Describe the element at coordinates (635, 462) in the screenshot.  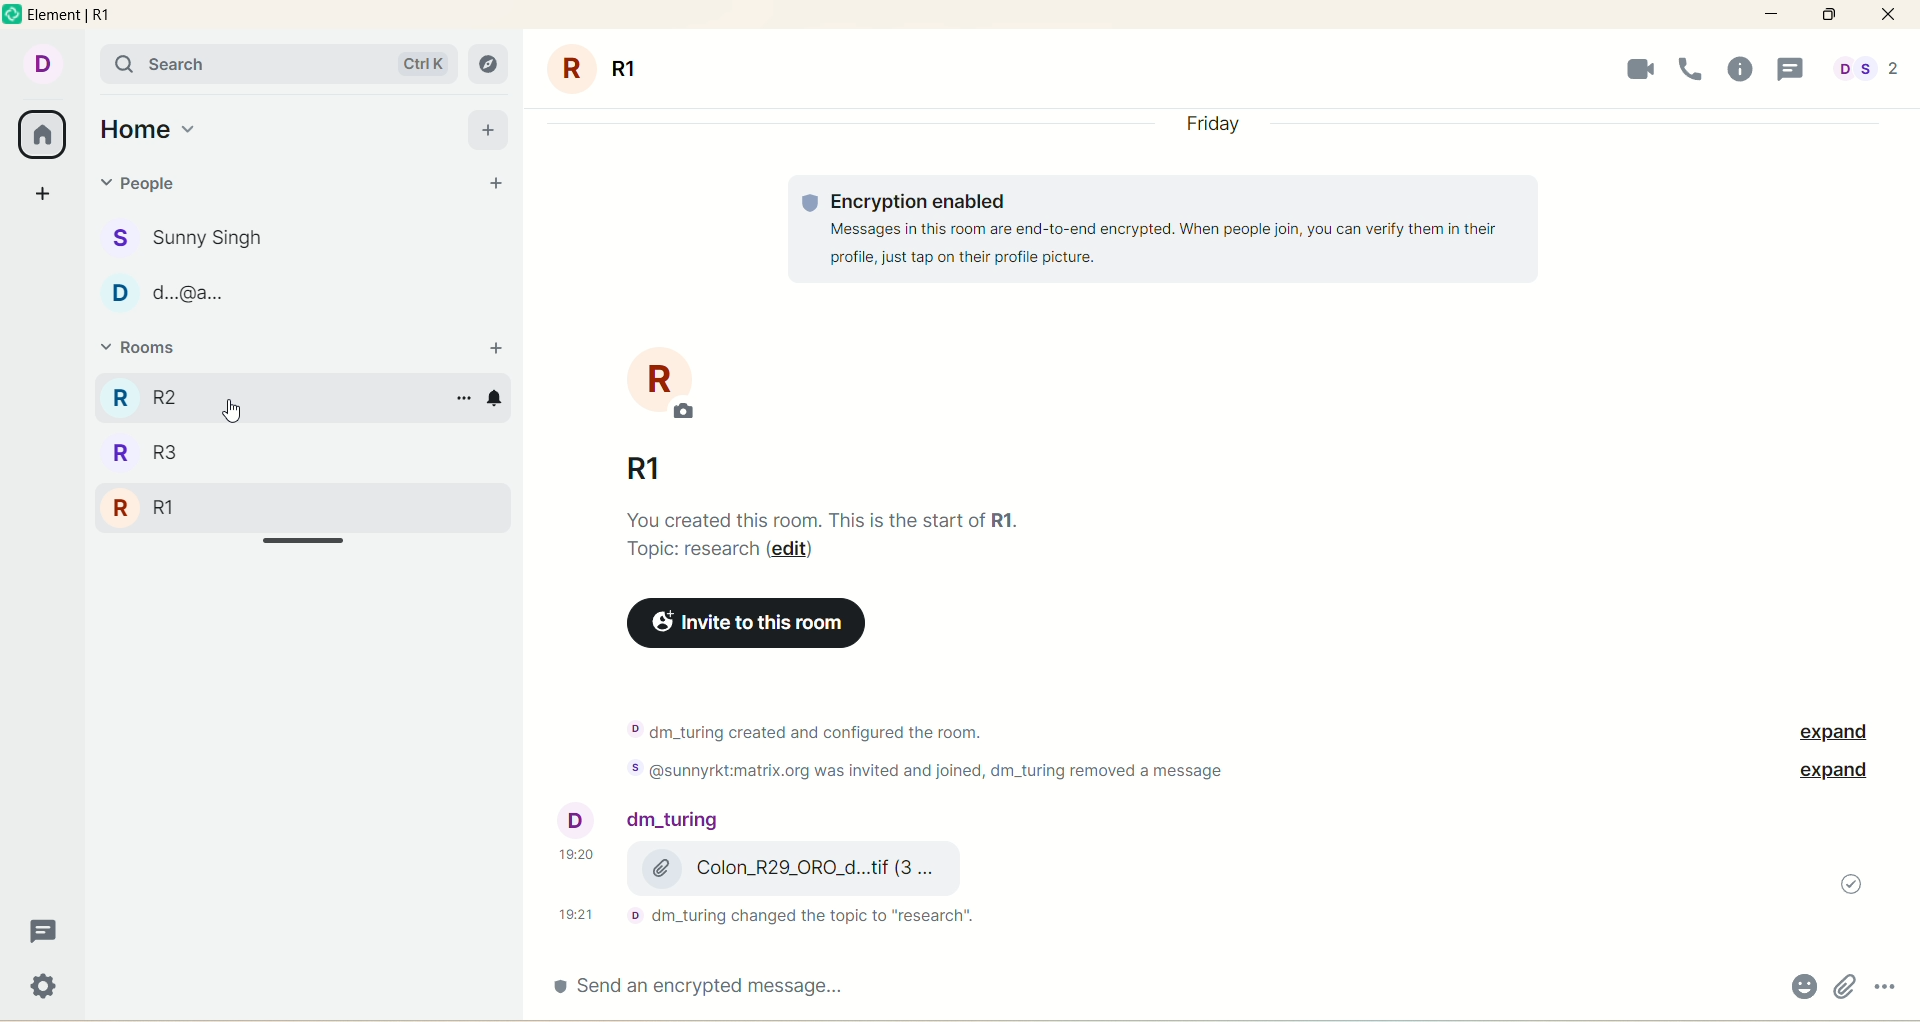
I see `room name` at that location.